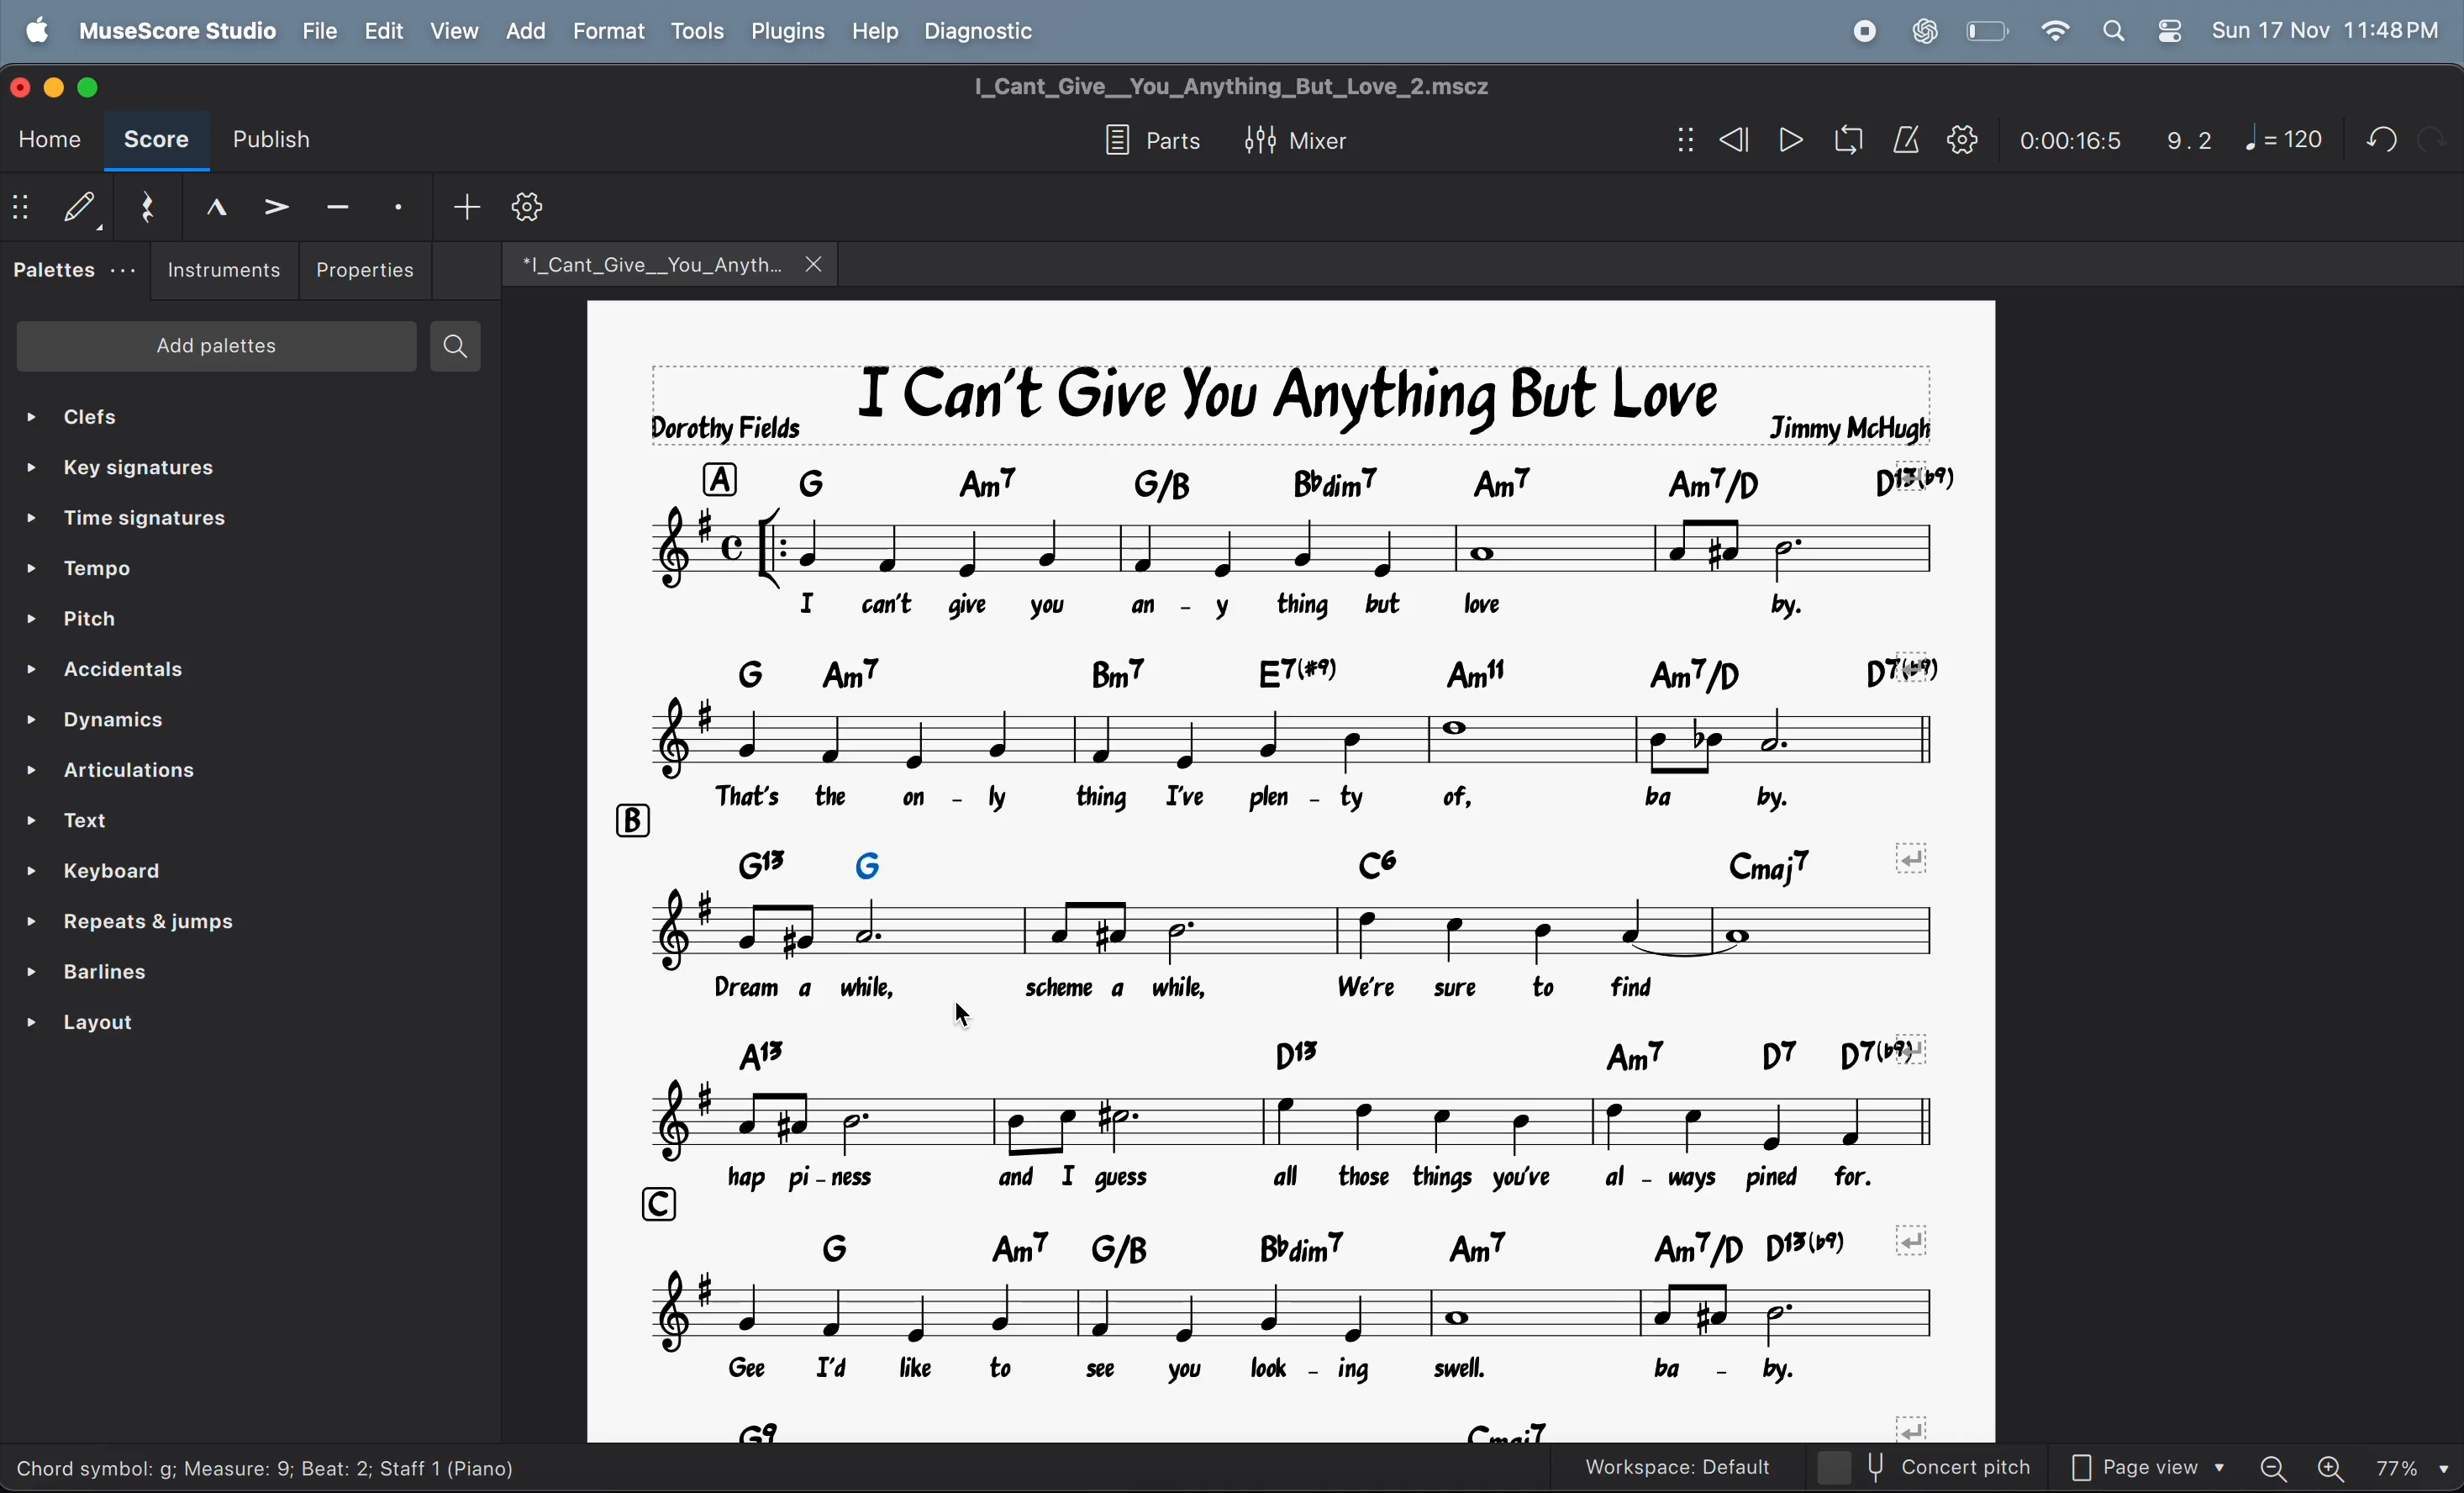 This screenshot has height=1493, width=2464. What do you see at coordinates (2281, 139) in the screenshot?
I see `note 120` at bounding box center [2281, 139].